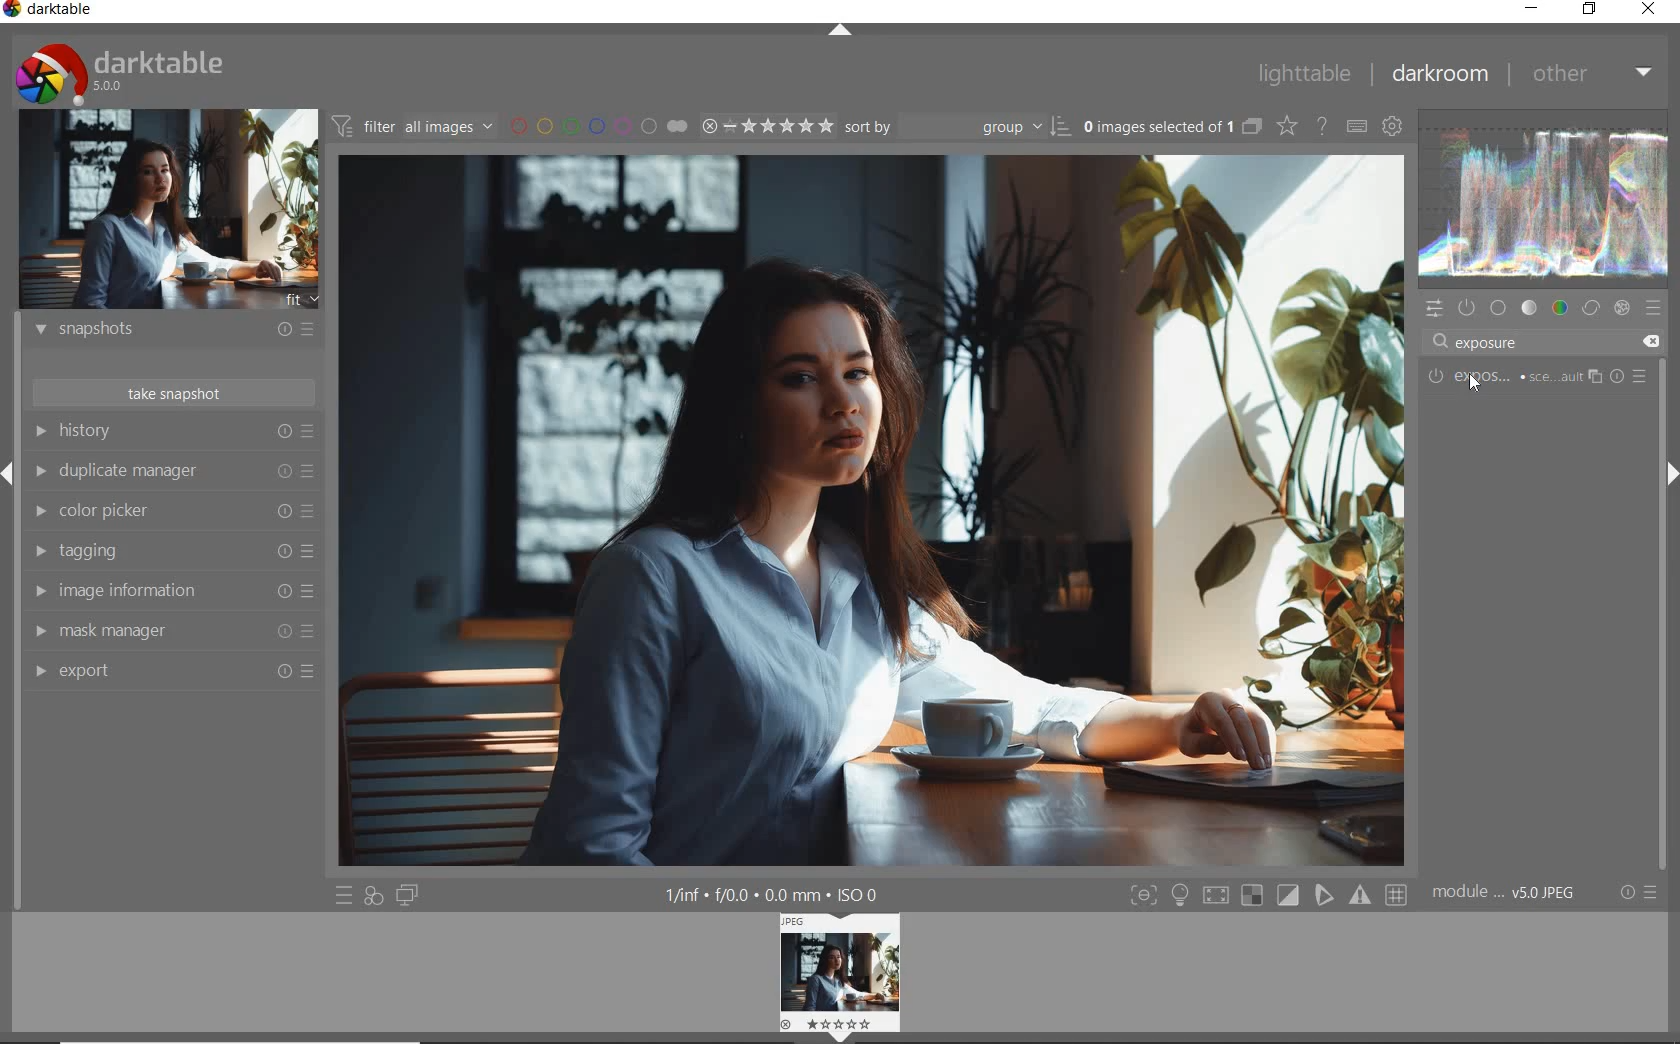 This screenshot has height=1044, width=1680. What do you see at coordinates (1537, 376) in the screenshot?
I see `EXPOSURE` at bounding box center [1537, 376].